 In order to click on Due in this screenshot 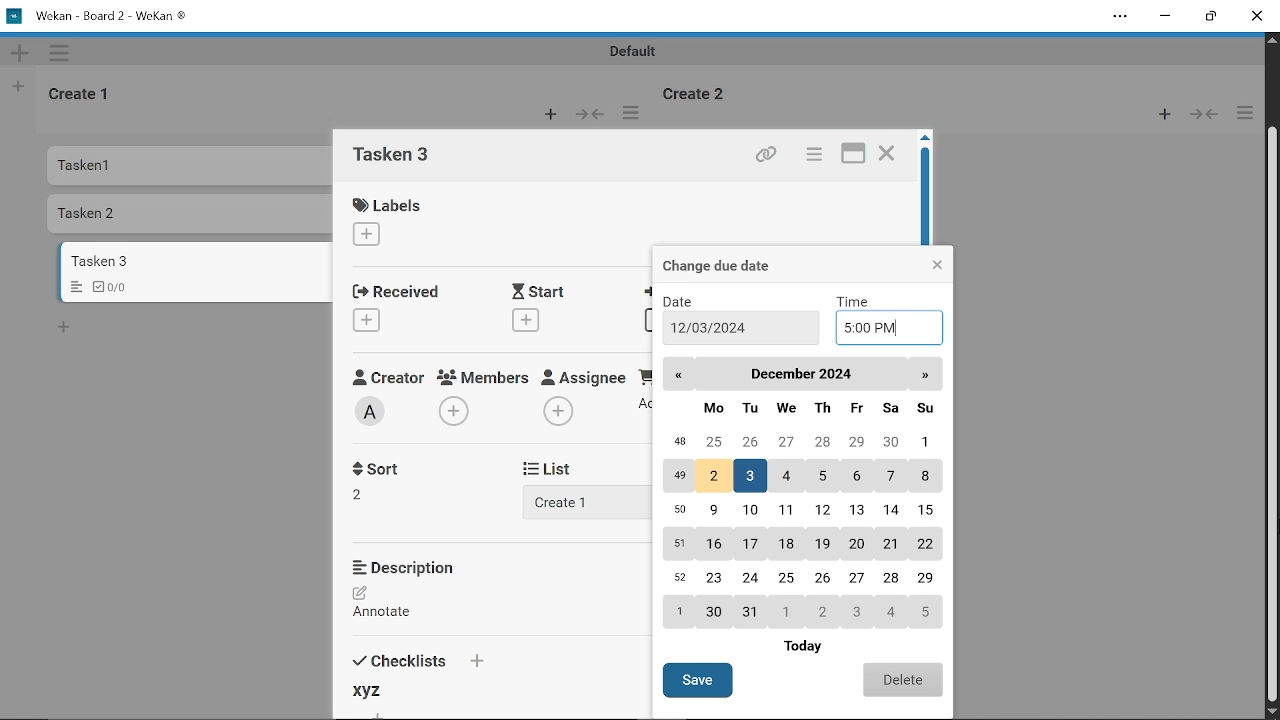, I will do `click(650, 293)`.